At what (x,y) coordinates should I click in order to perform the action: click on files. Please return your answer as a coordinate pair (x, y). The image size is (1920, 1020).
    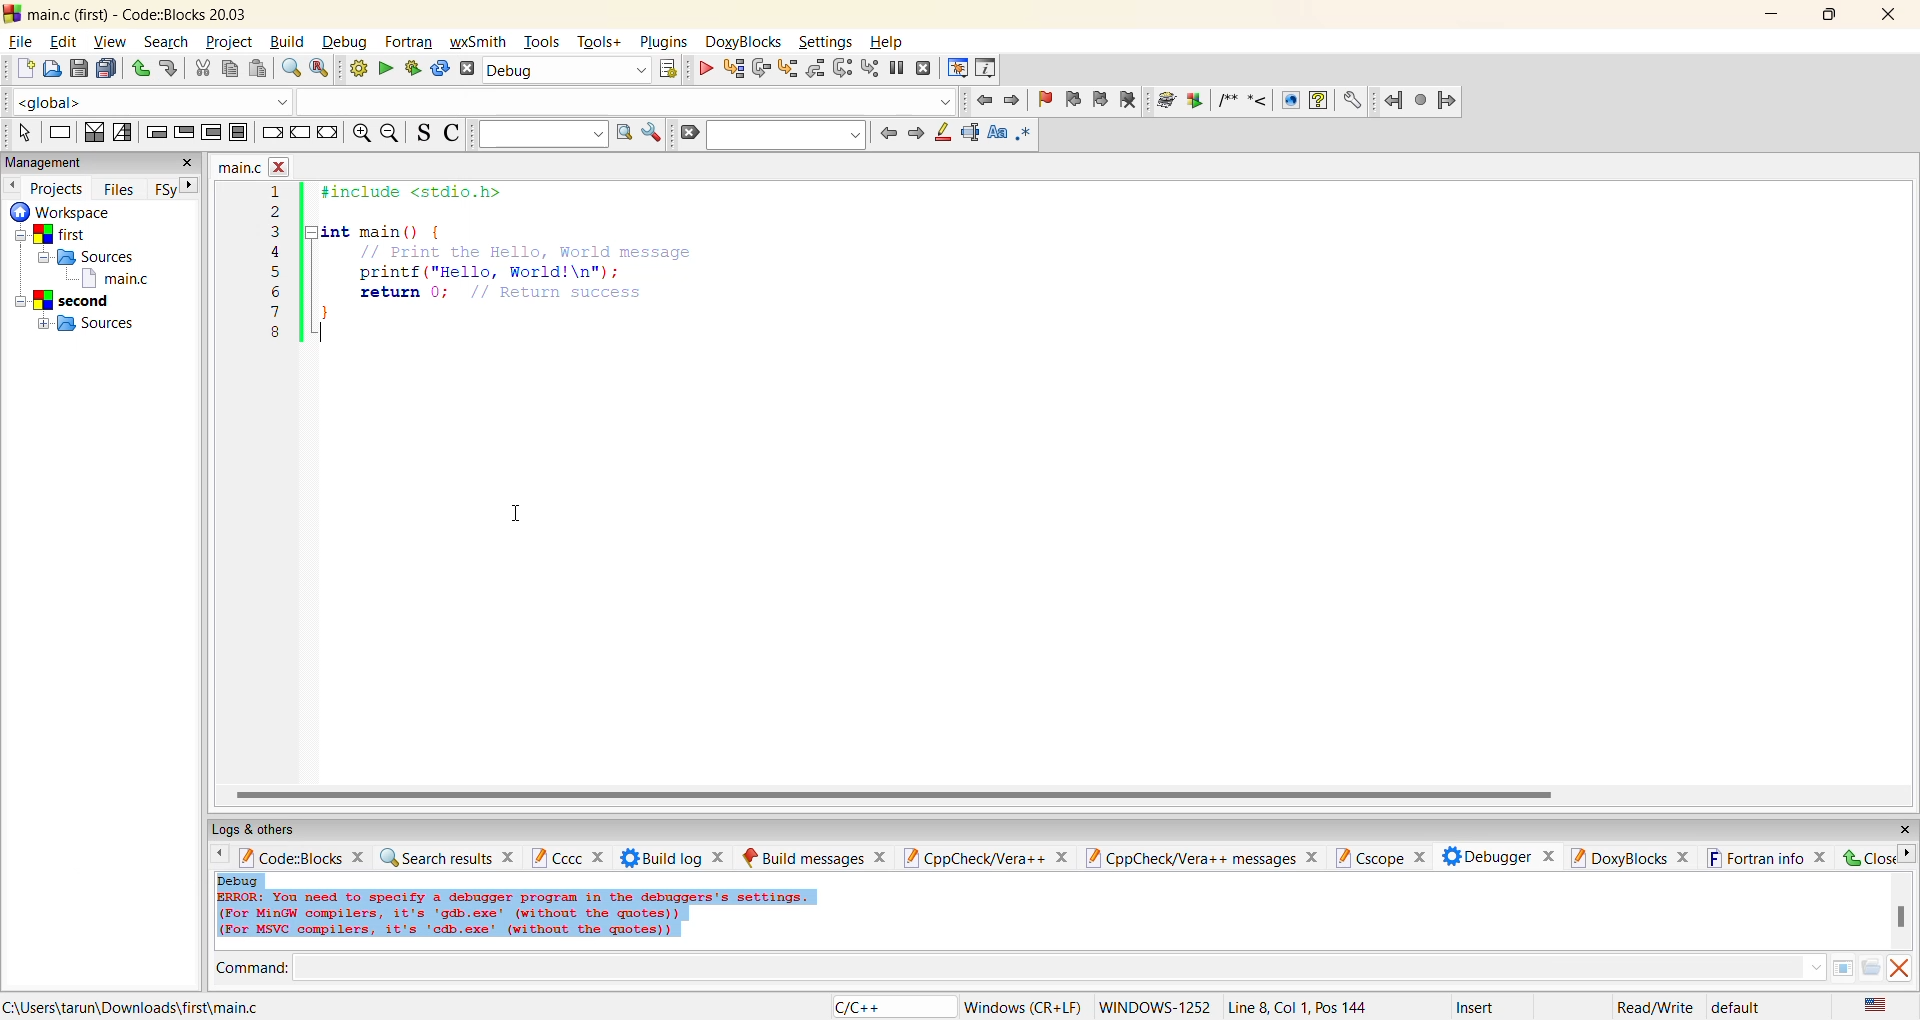
    Looking at the image, I should click on (118, 187).